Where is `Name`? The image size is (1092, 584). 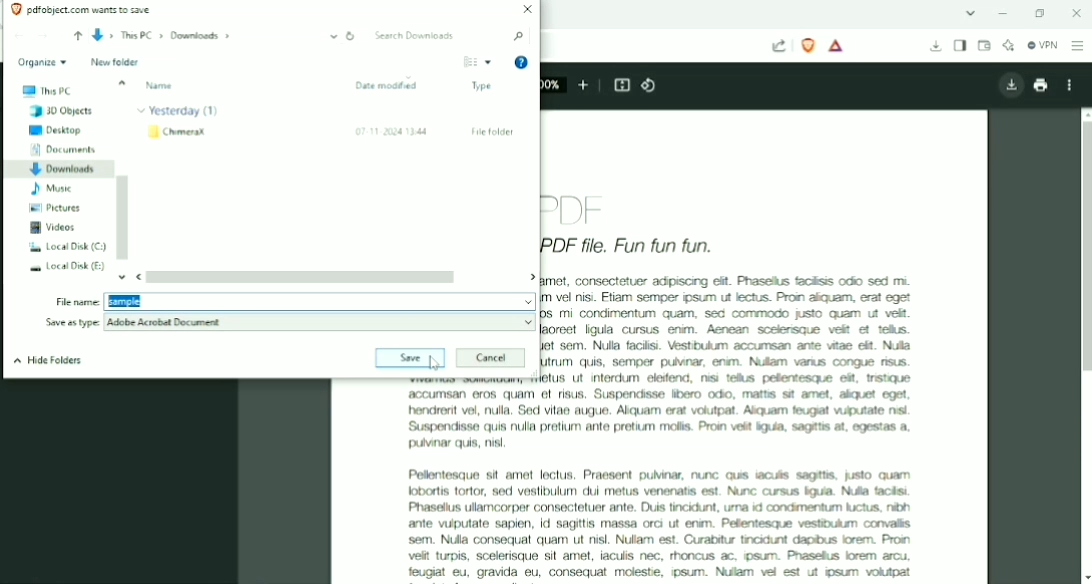 Name is located at coordinates (160, 86).